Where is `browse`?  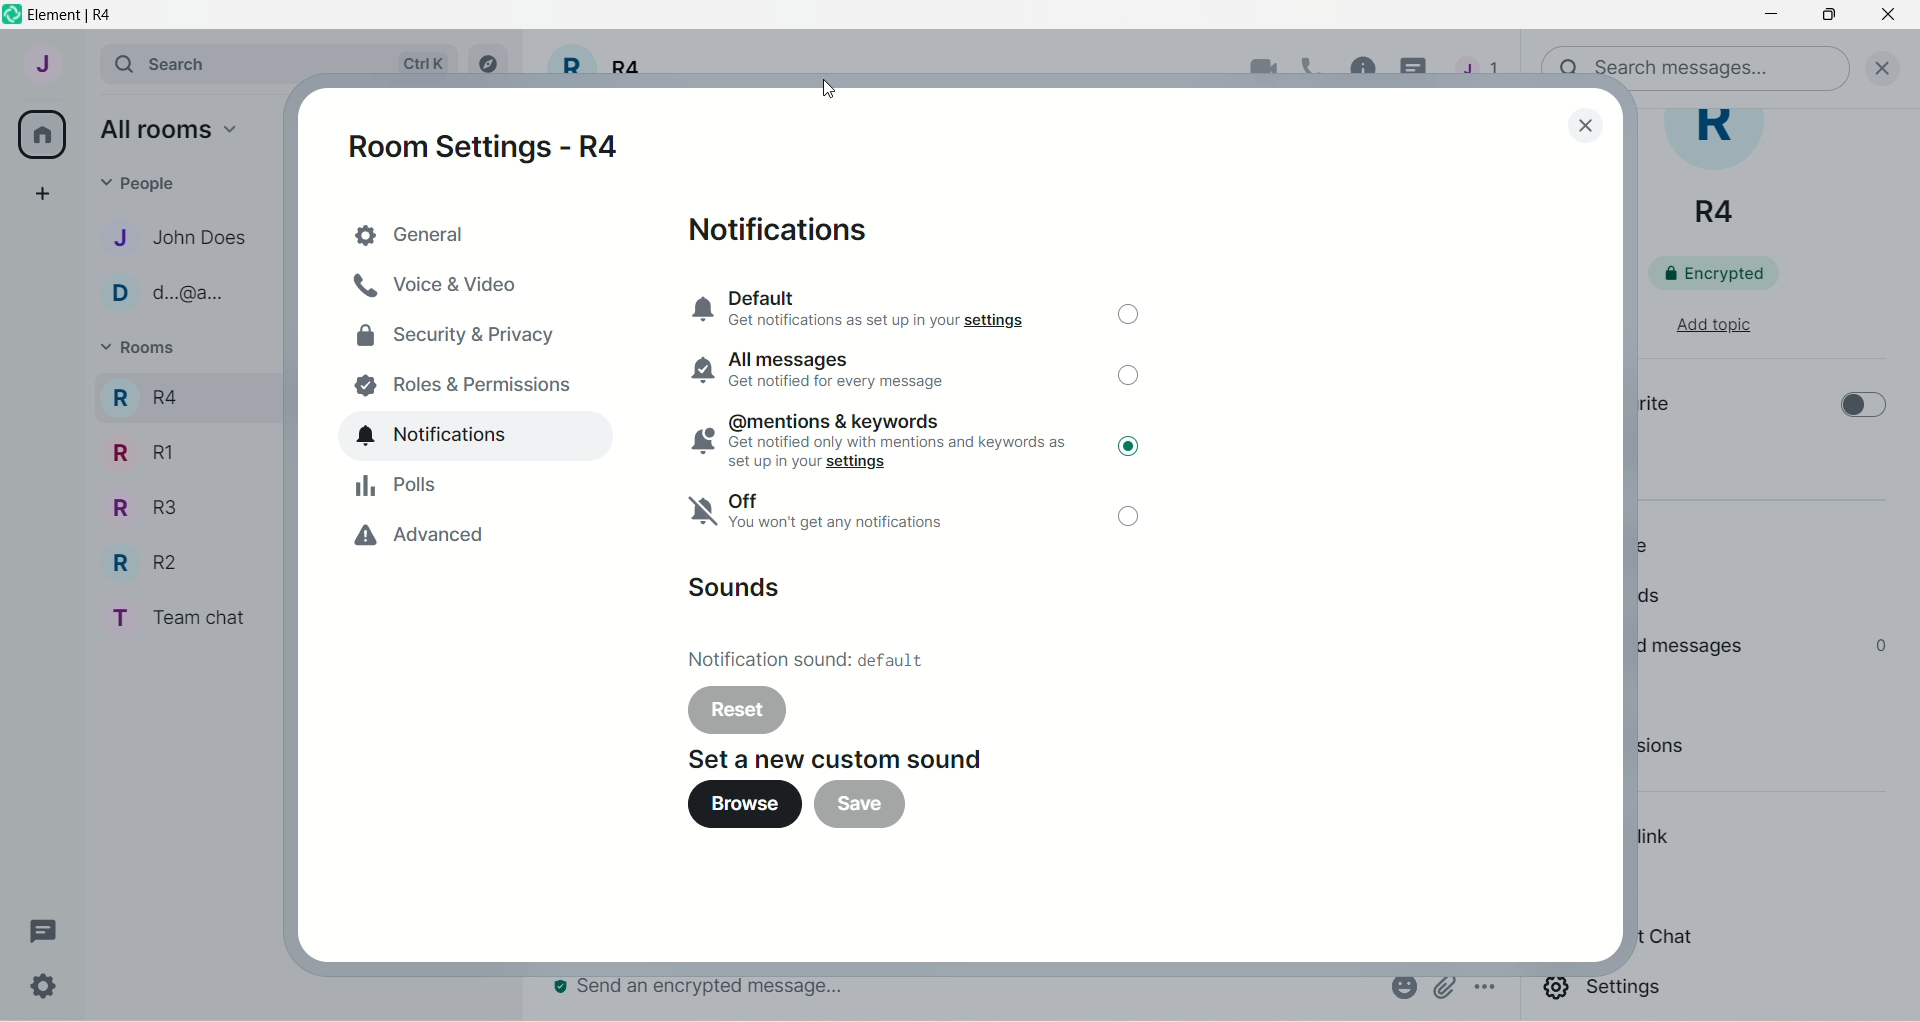
browse is located at coordinates (733, 805).